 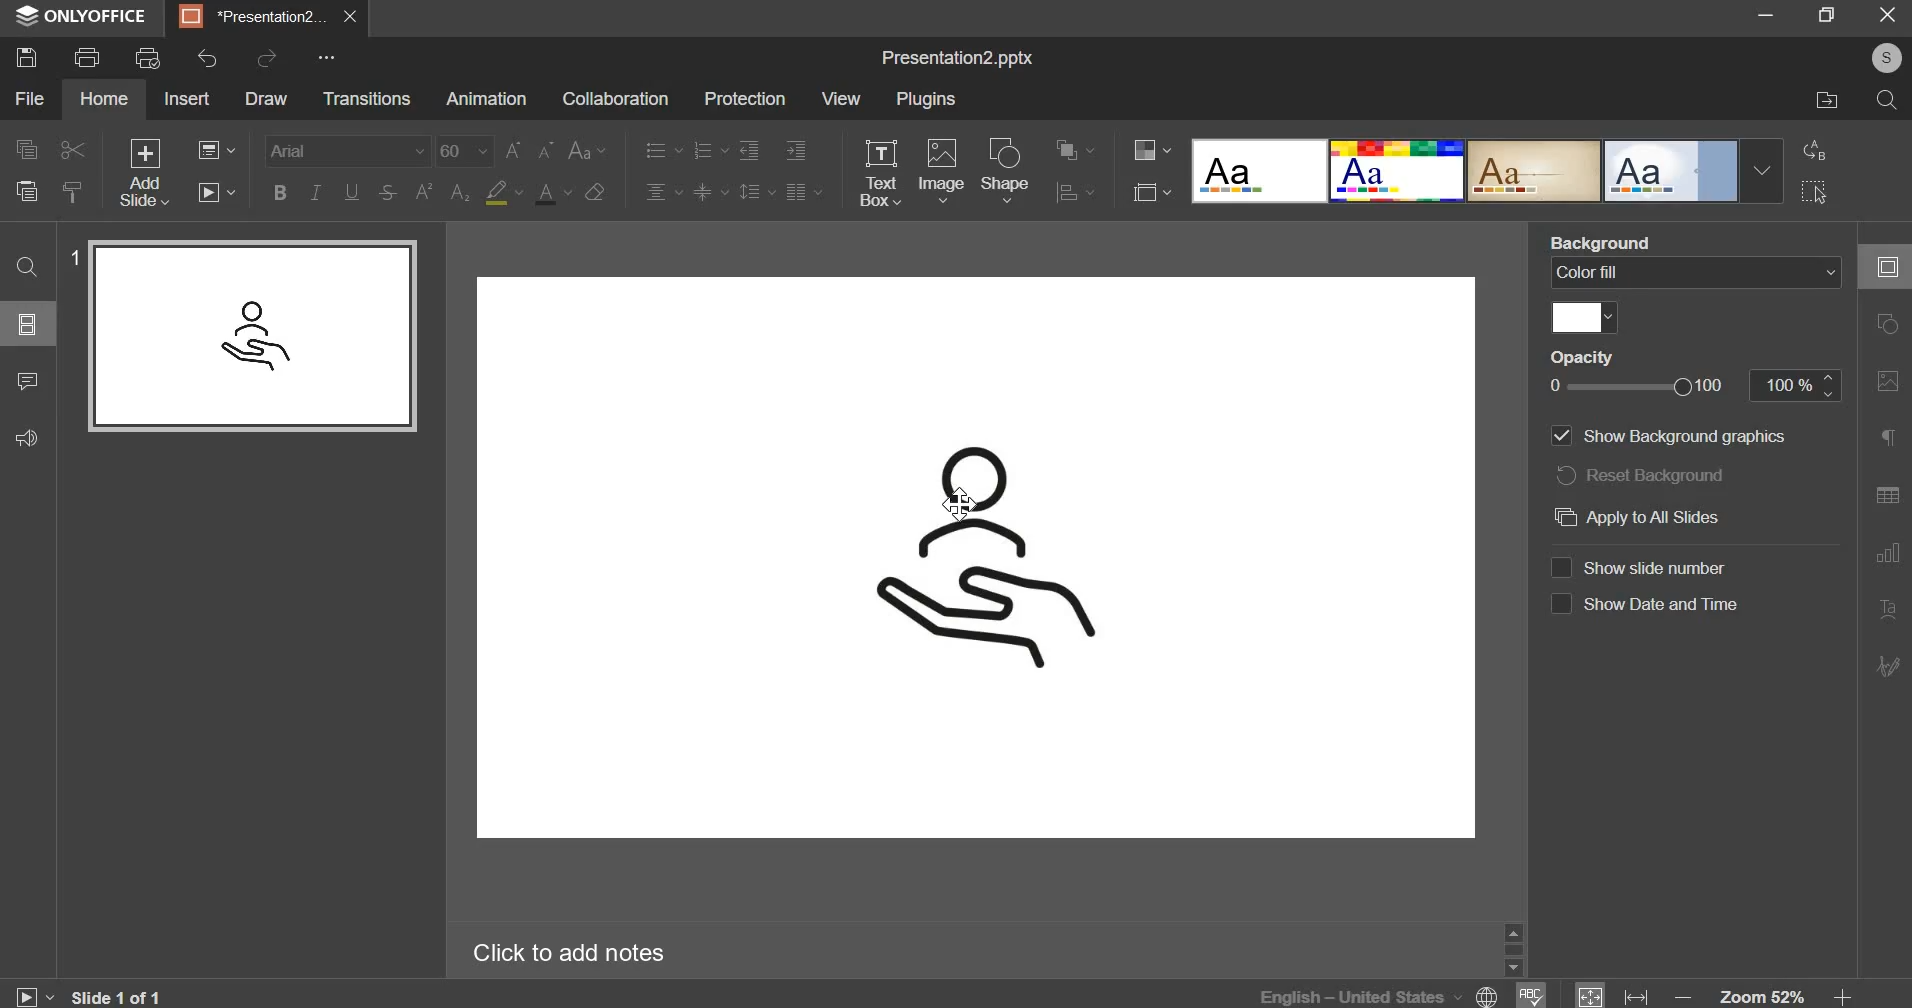 What do you see at coordinates (552, 194) in the screenshot?
I see `text color` at bounding box center [552, 194].